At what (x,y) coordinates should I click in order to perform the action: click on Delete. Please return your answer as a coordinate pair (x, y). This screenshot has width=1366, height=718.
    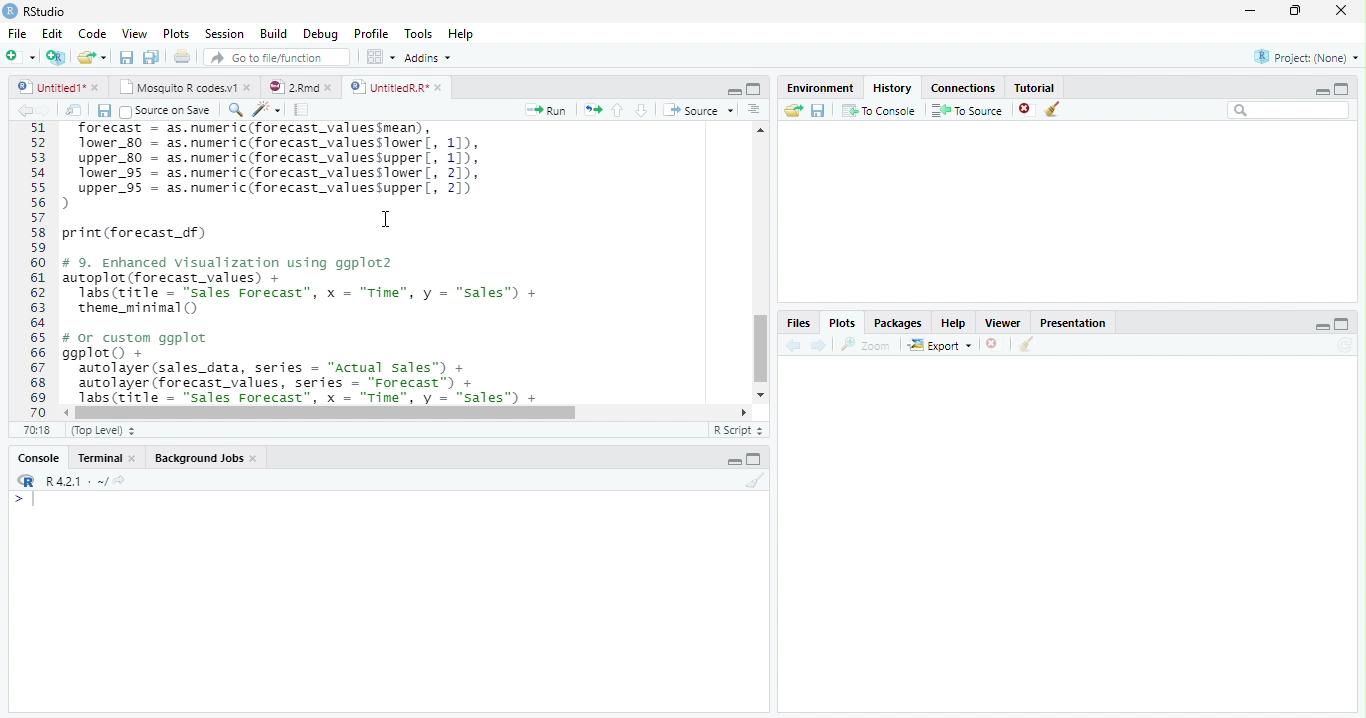
    Looking at the image, I should click on (1025, 107).